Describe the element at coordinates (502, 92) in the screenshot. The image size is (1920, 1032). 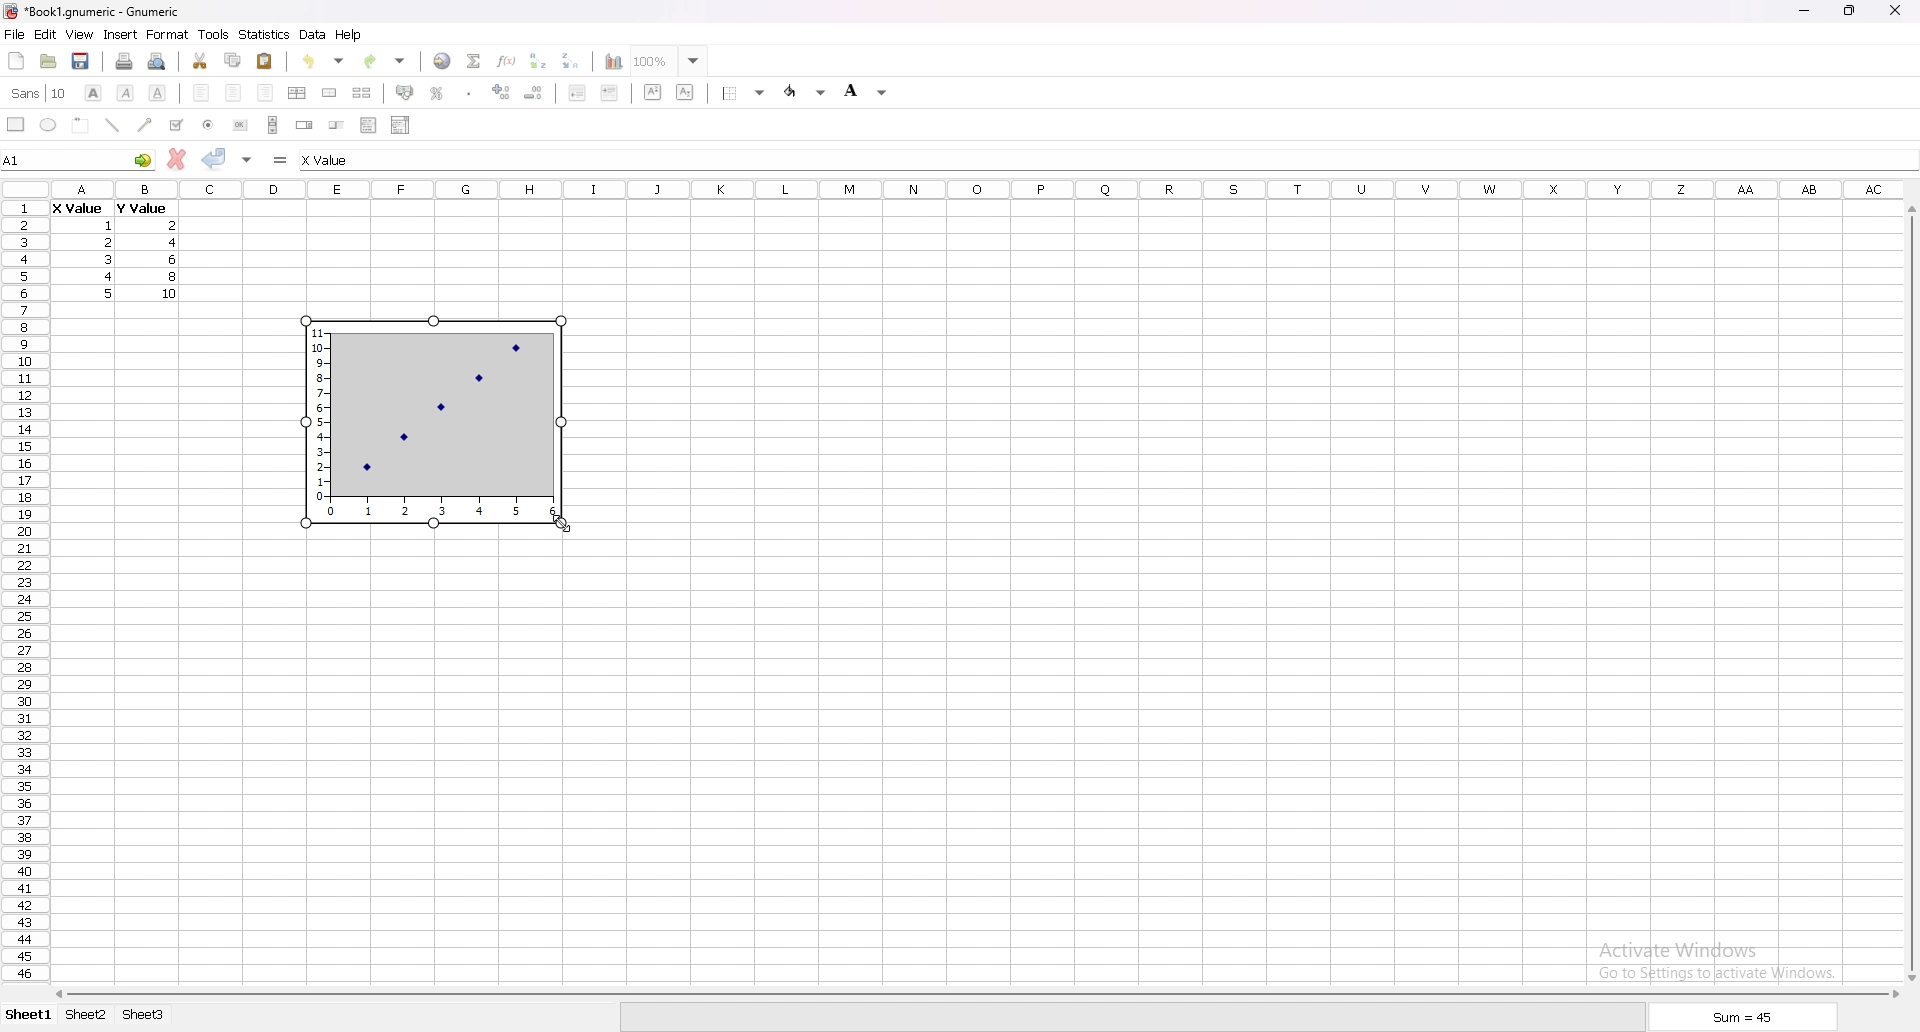
I see `increase decimals` at that location.